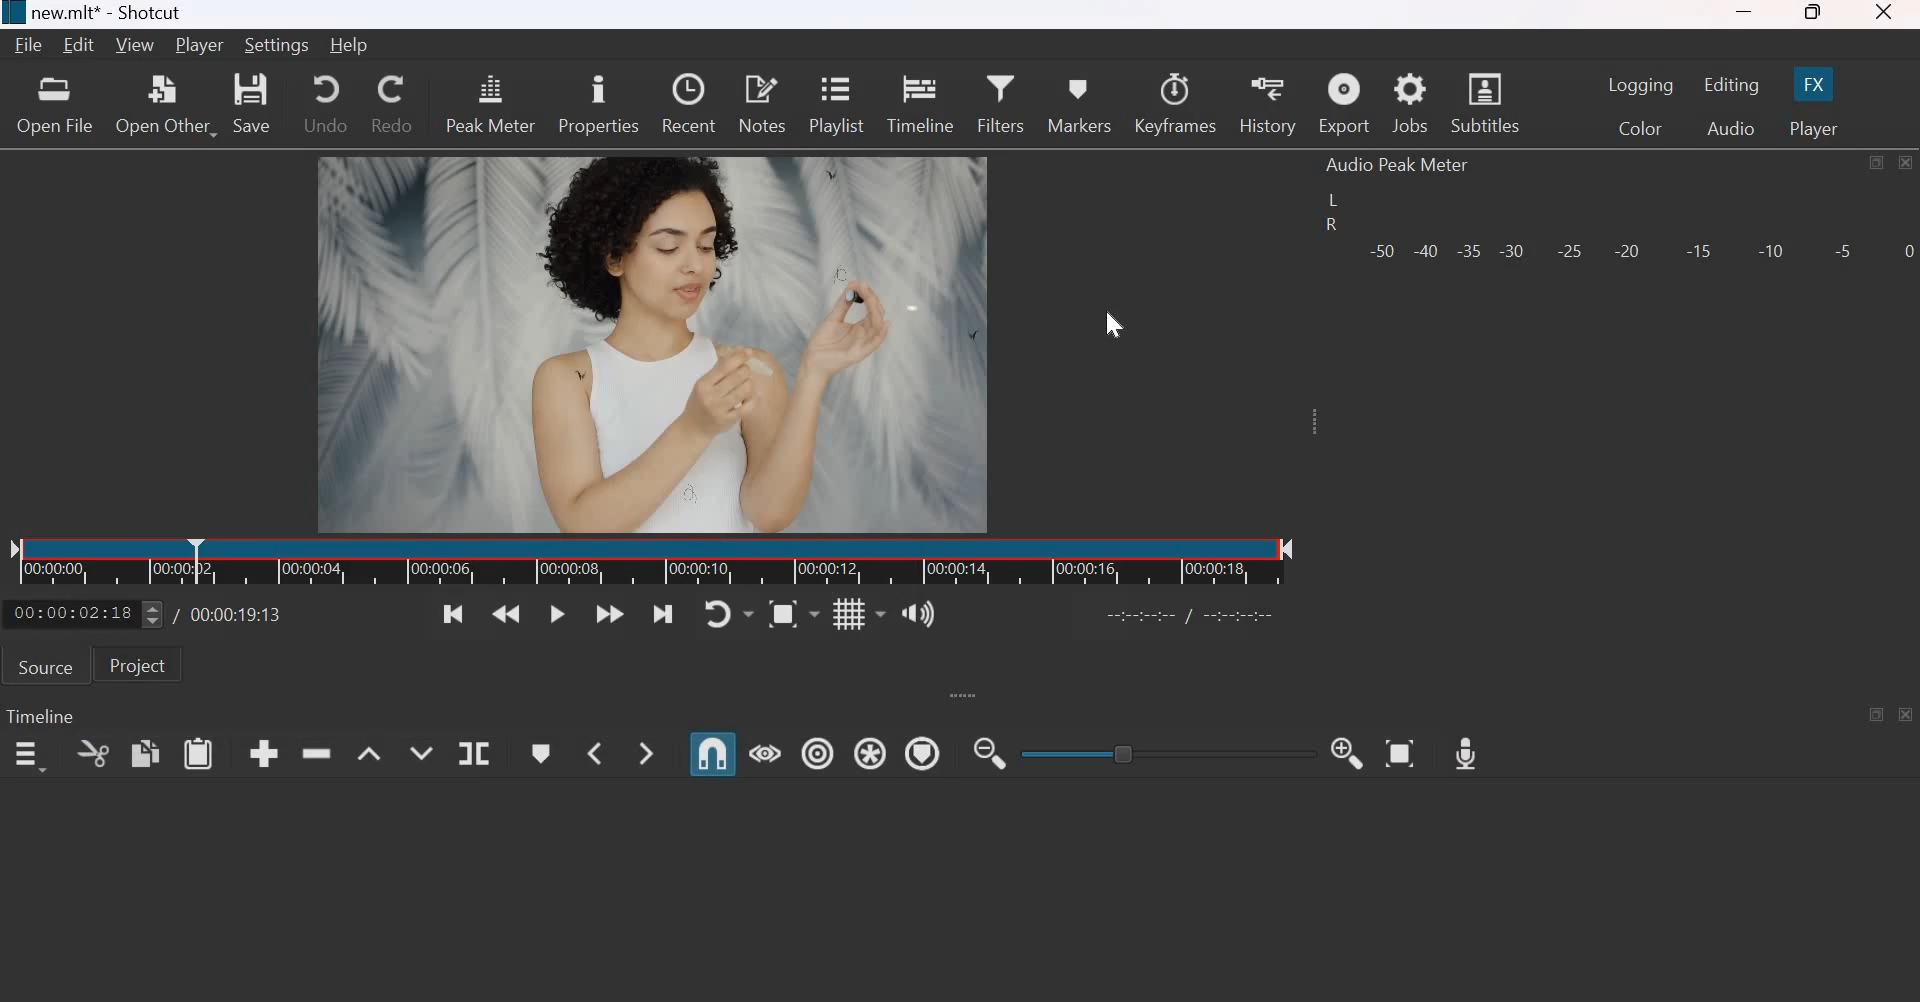  I want to click on Color, so click(1639, 128).